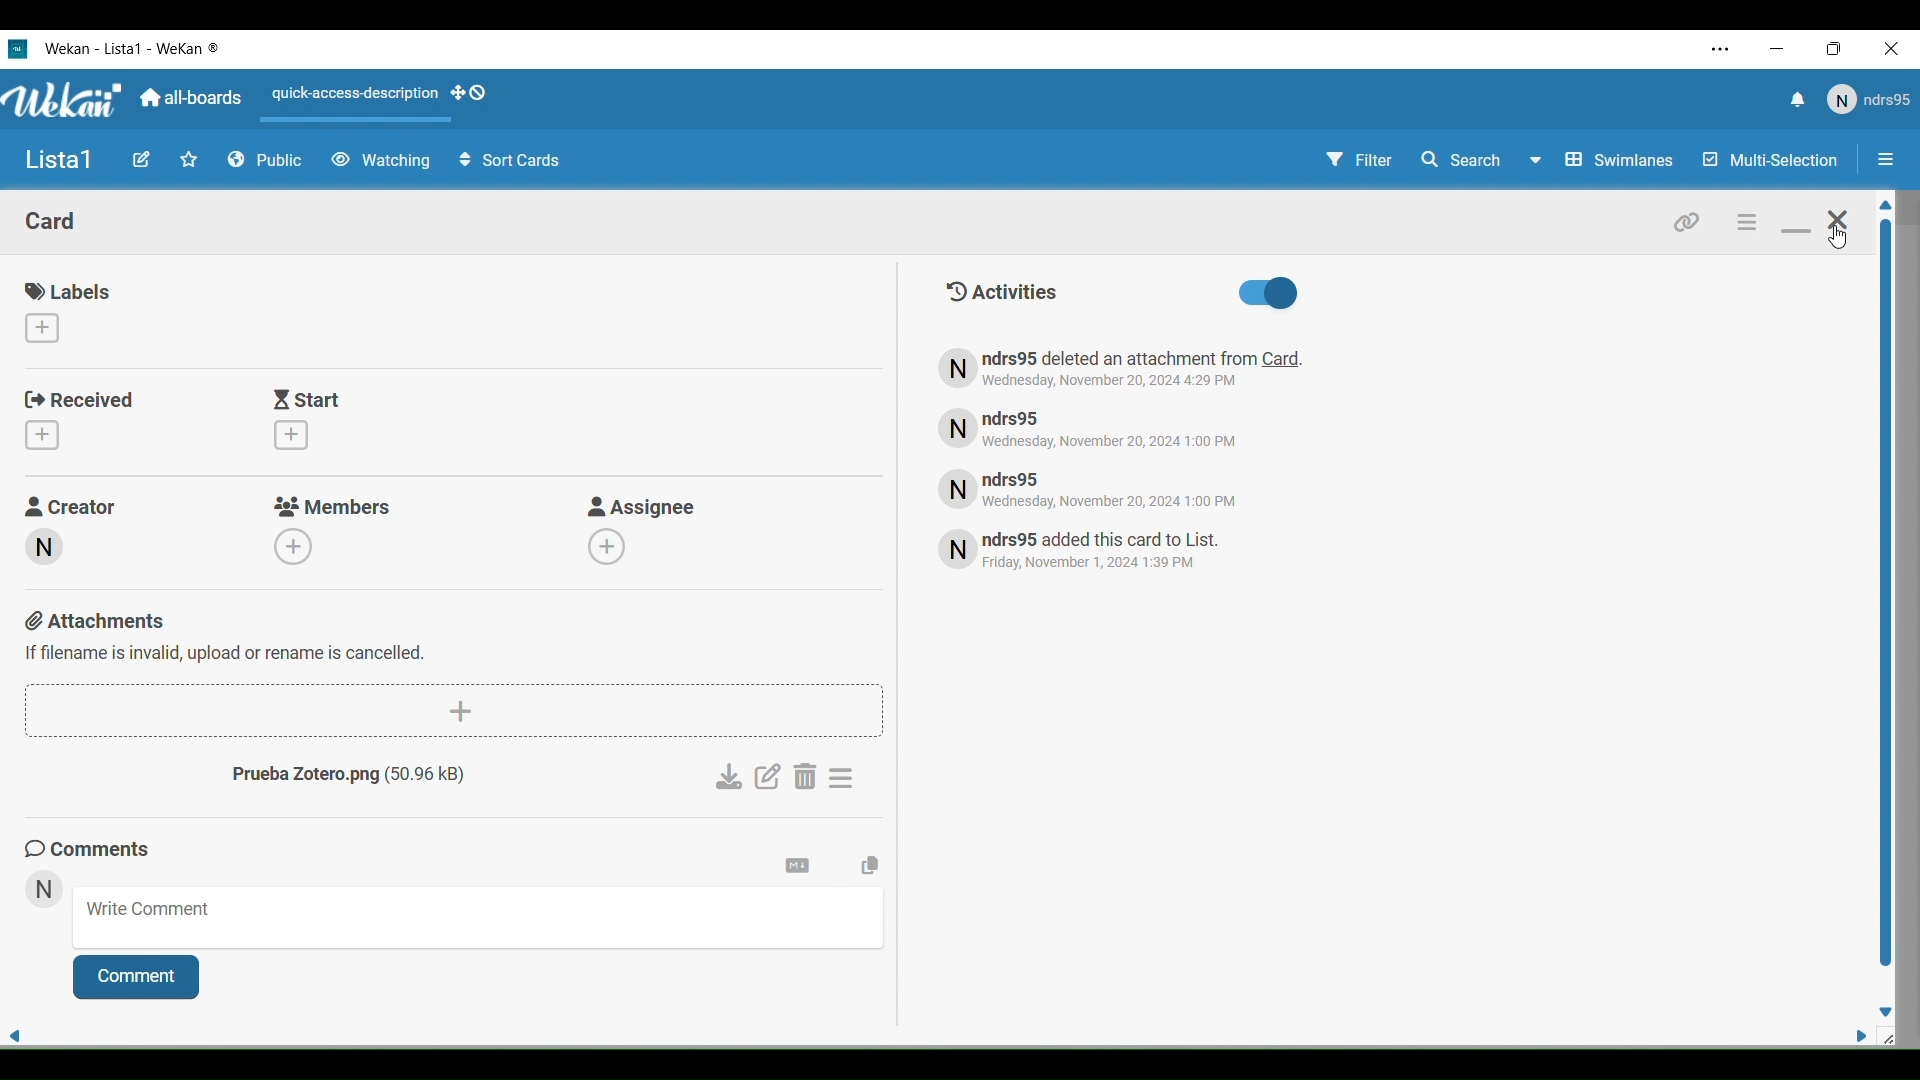 The width and height of the screenshot is (1920, 1080). What do you see at coordinates (1838, 237) in the screenshot?
I see `Cursor` at bounding box center [1838, 237].